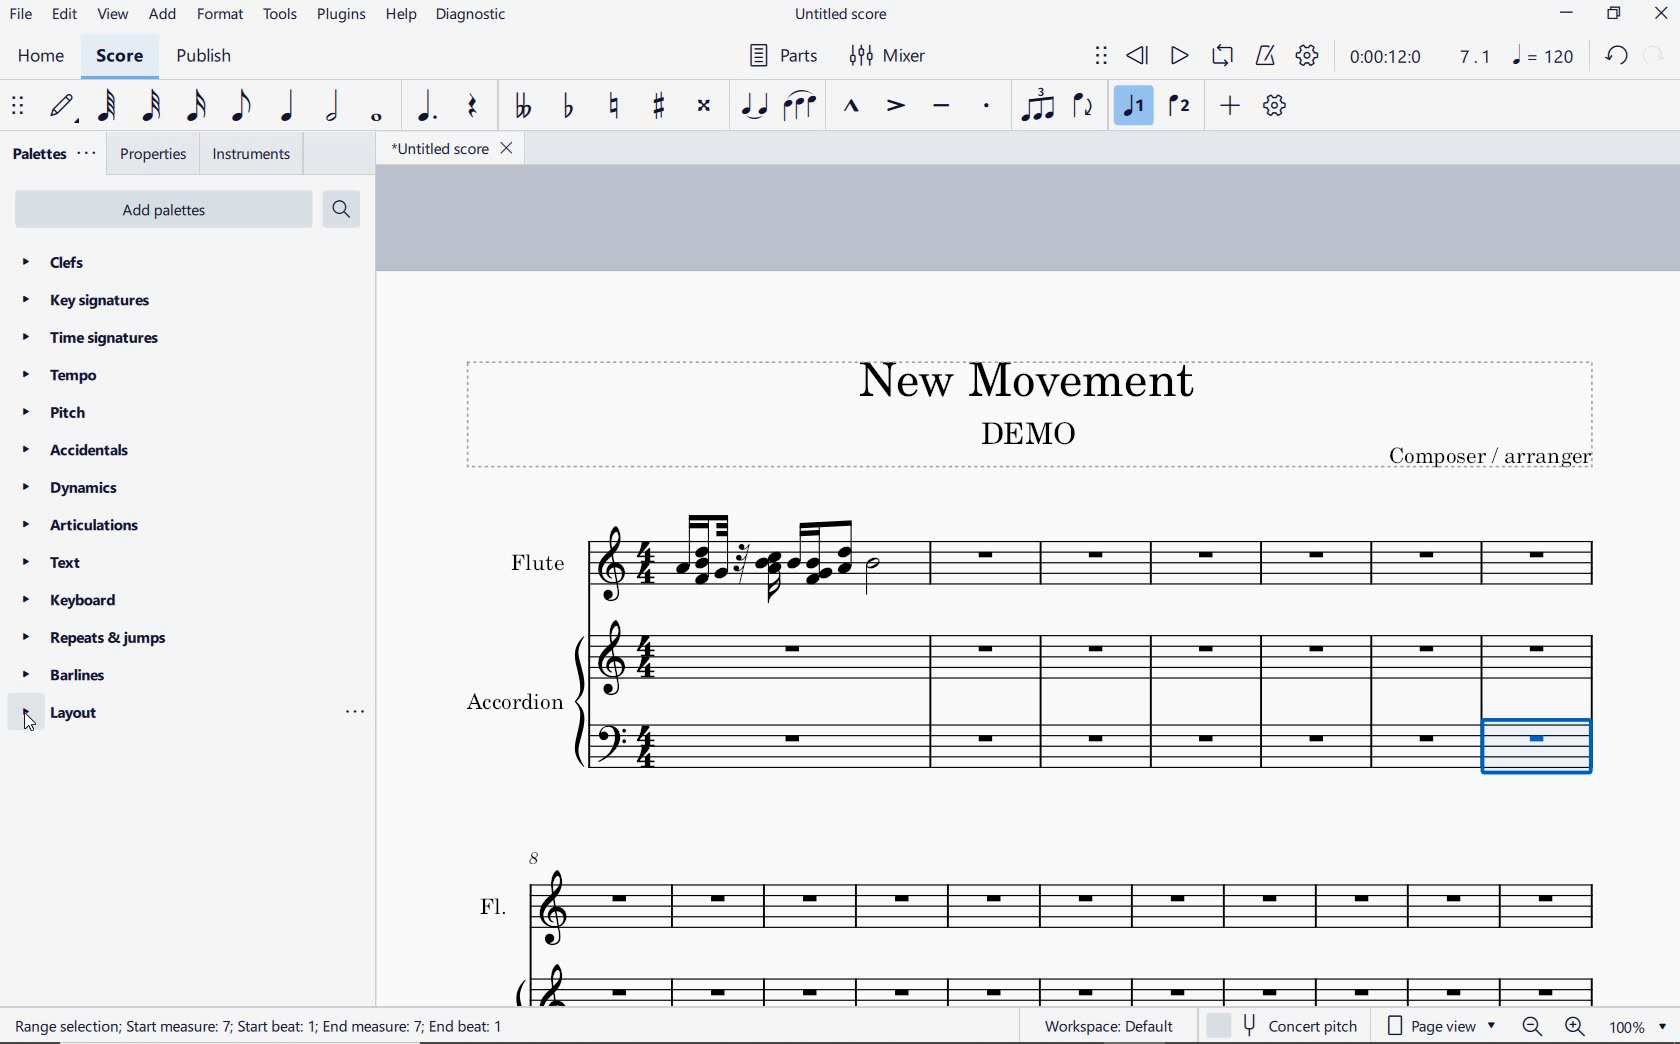 This screenshot has height=1044, width=1680. What do you see at coordinates (474, 17) in the screenshot?
I see `diagnostic` at bounding box center [474, 17].